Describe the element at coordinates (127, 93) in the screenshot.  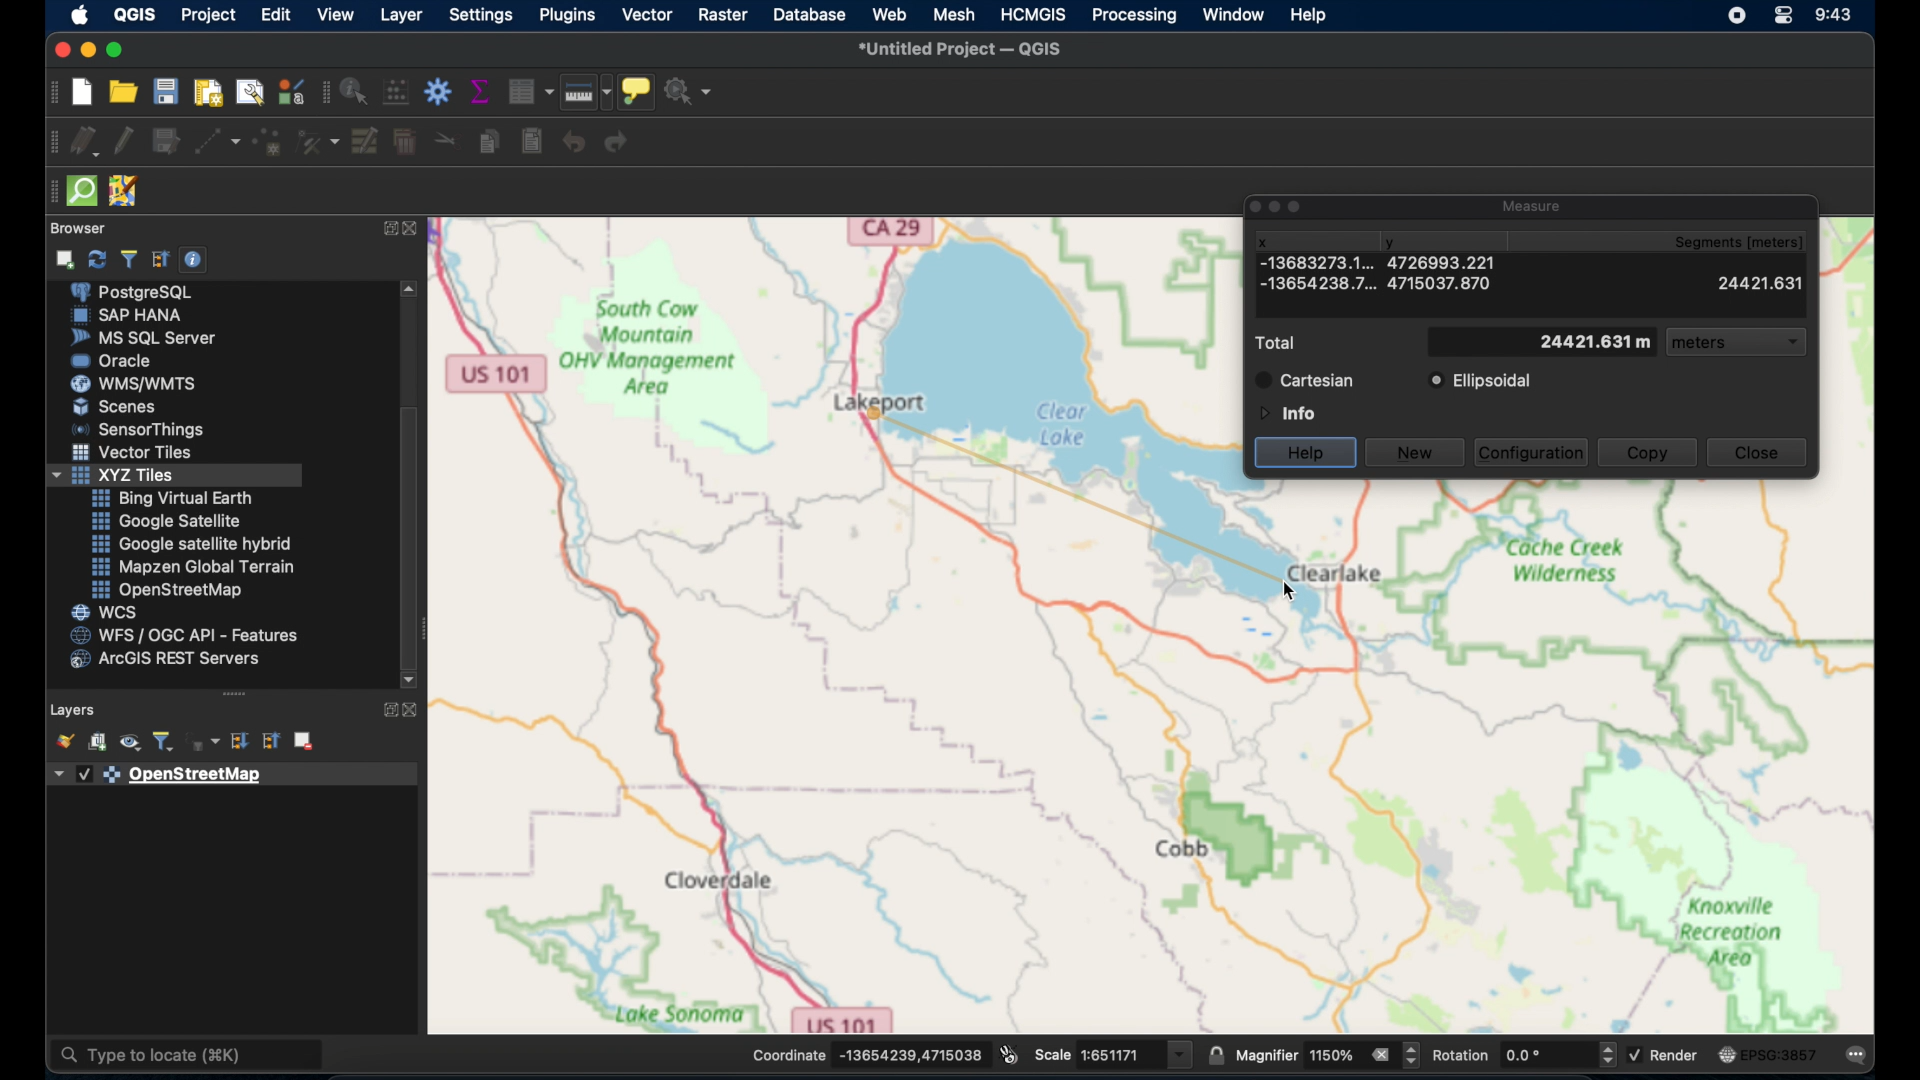
I see `open project` at that location.